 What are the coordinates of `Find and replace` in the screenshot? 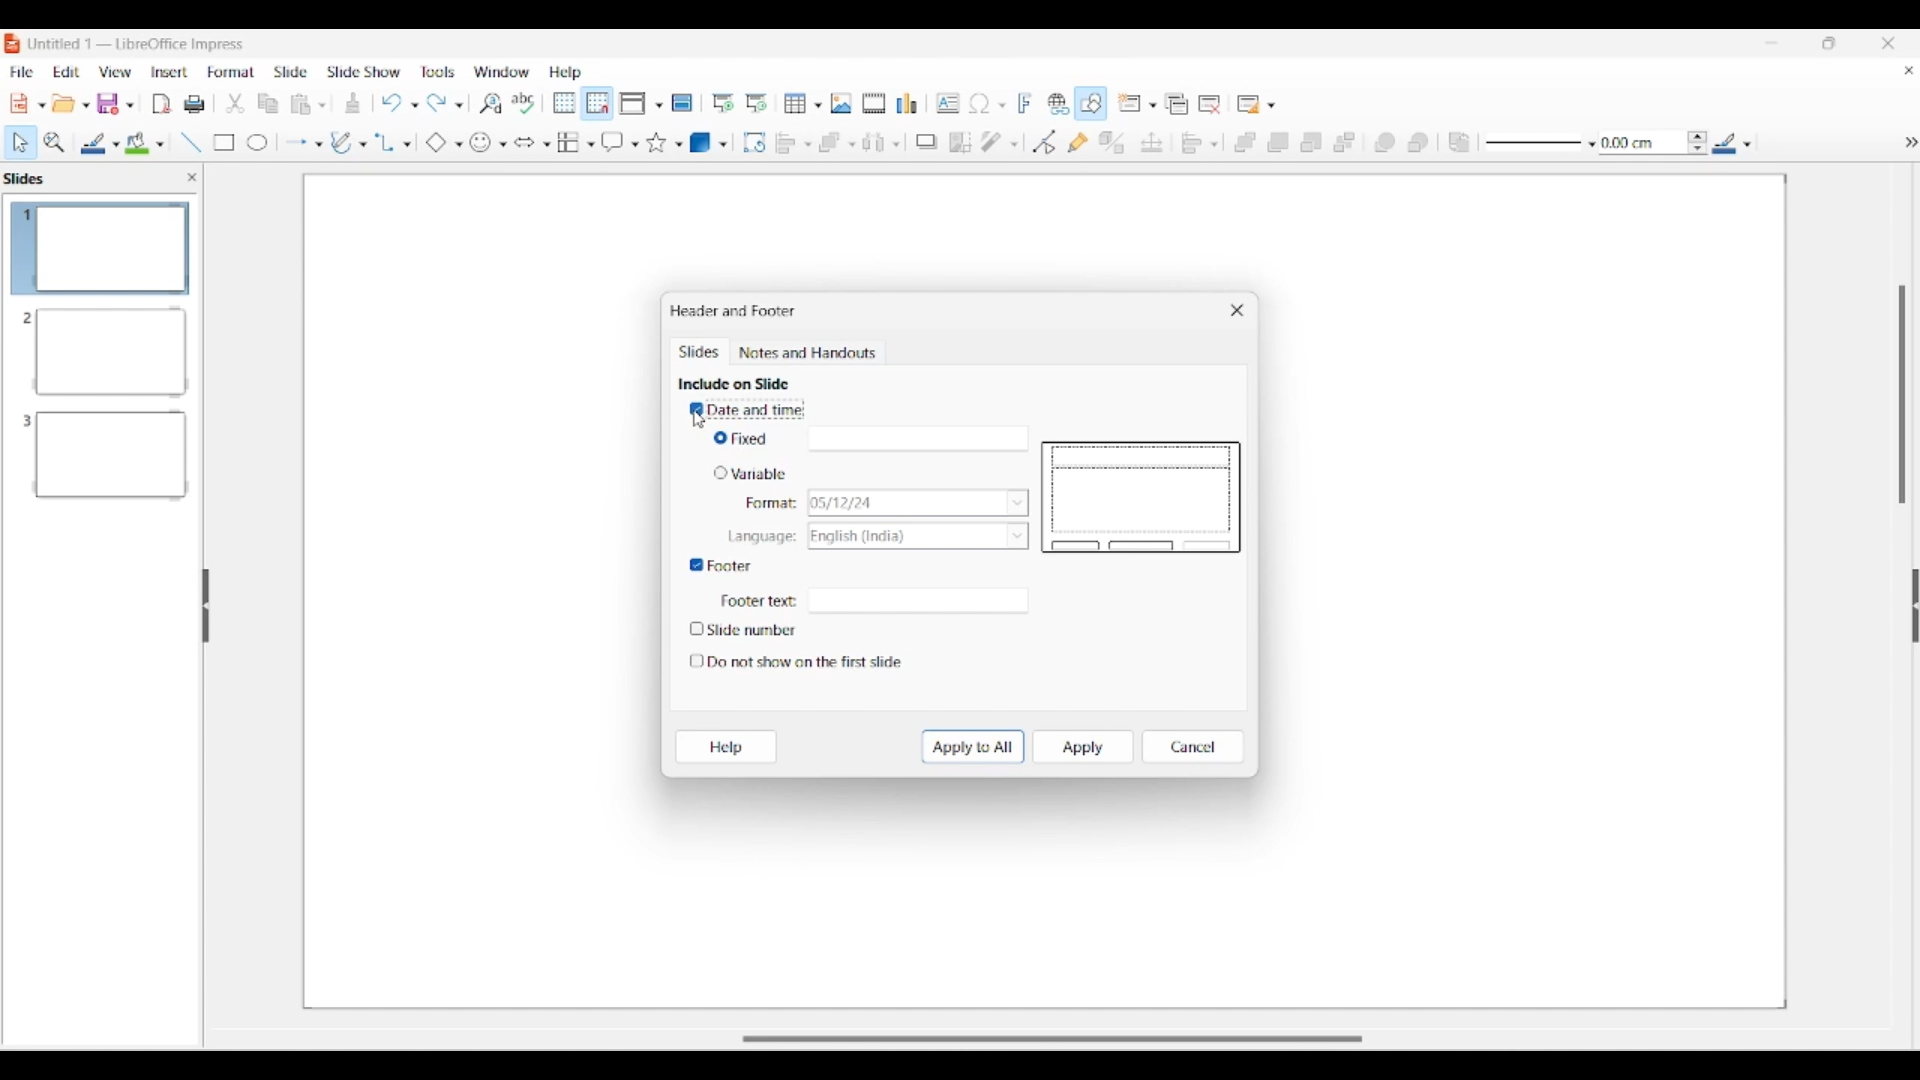 It's located at (491, 103).